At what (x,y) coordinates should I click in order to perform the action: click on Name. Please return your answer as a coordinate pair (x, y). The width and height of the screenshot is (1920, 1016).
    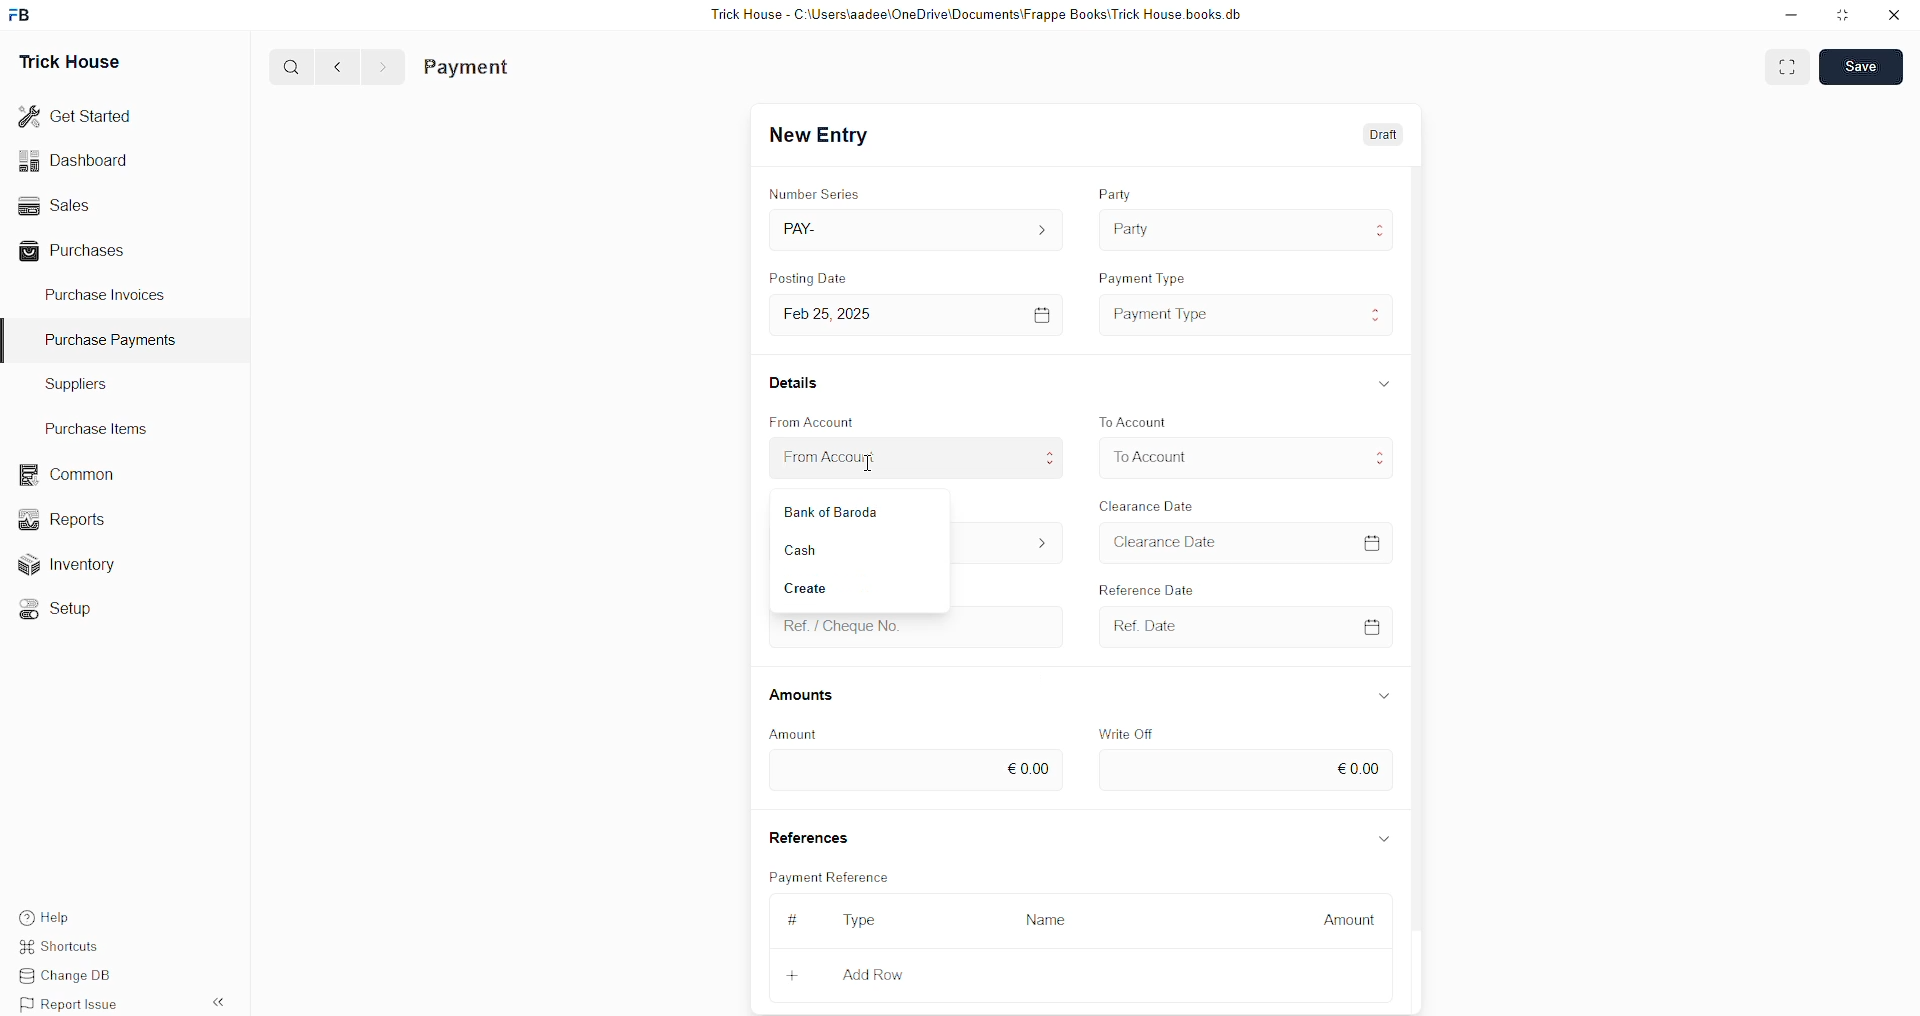
    Looking at the image, I should click on (1052, 919).